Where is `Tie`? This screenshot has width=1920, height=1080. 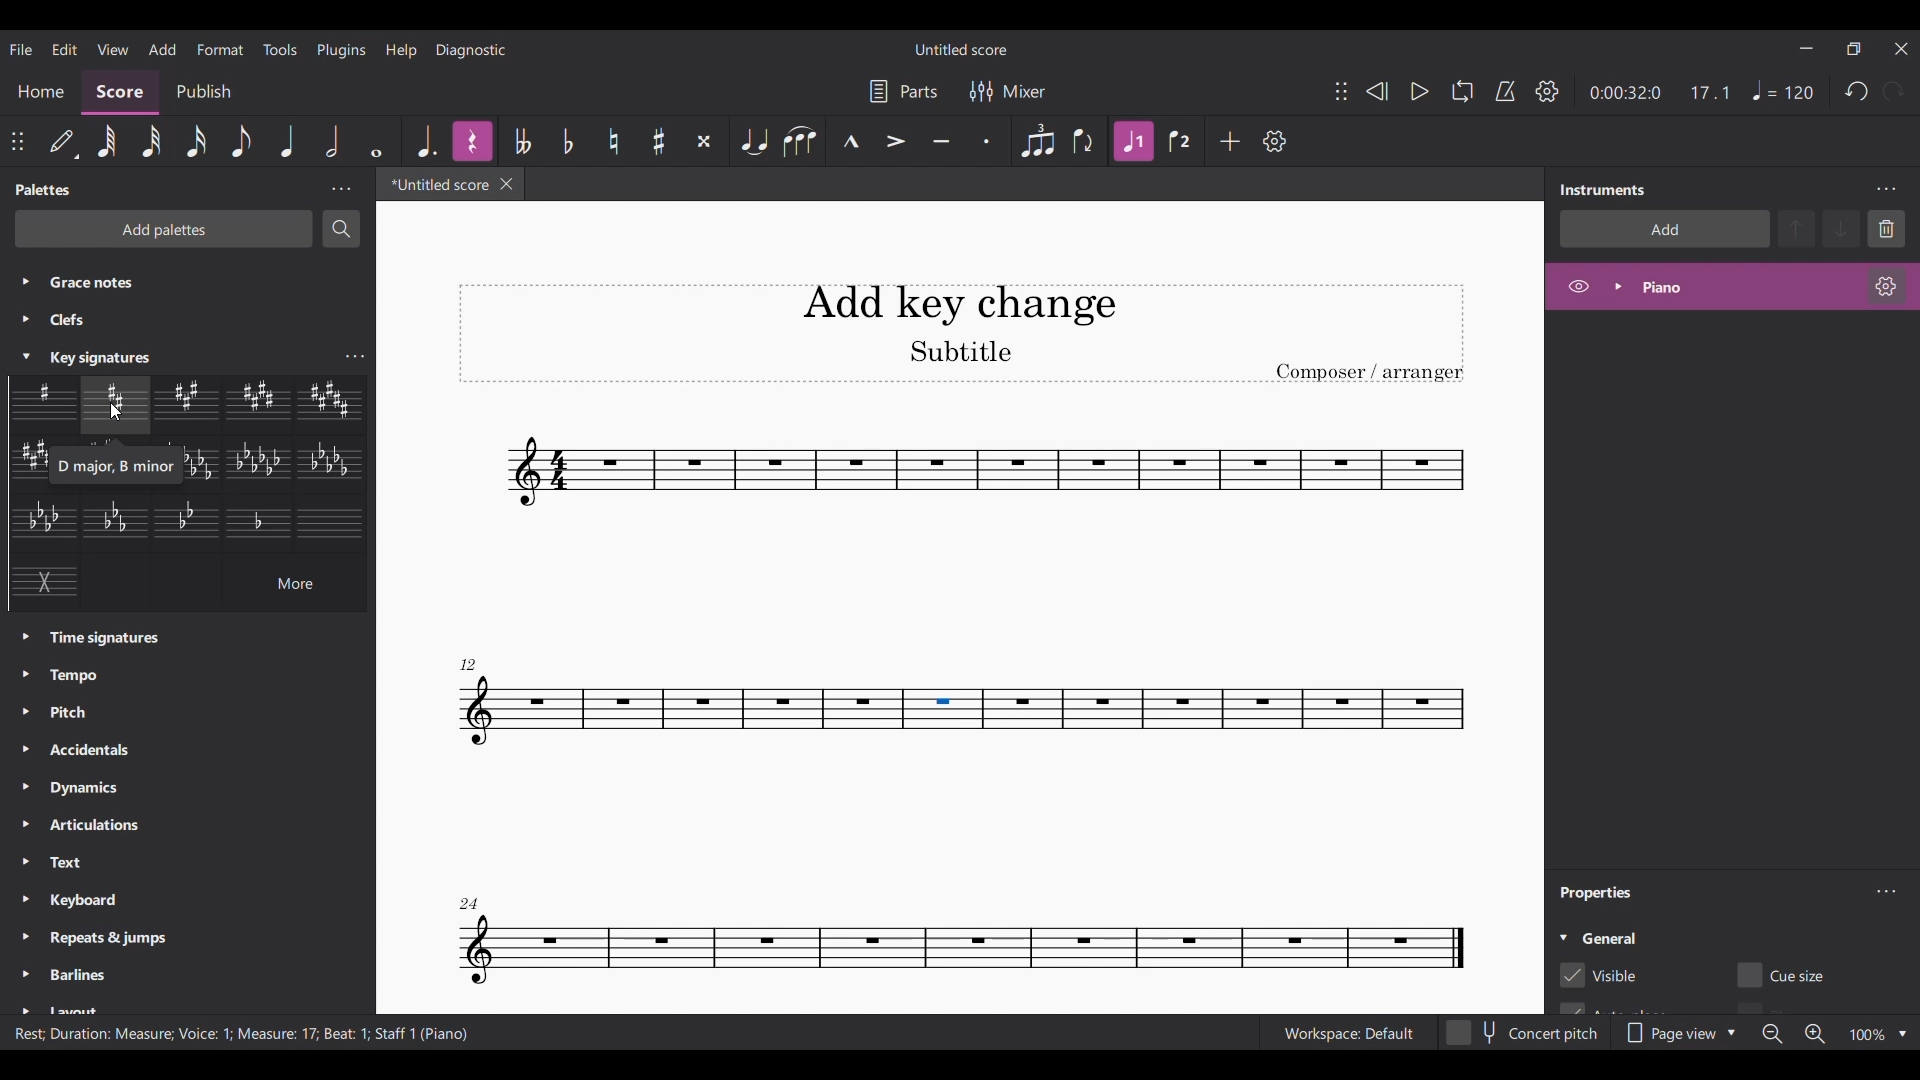 Tie is located at coordinates (754, 141).